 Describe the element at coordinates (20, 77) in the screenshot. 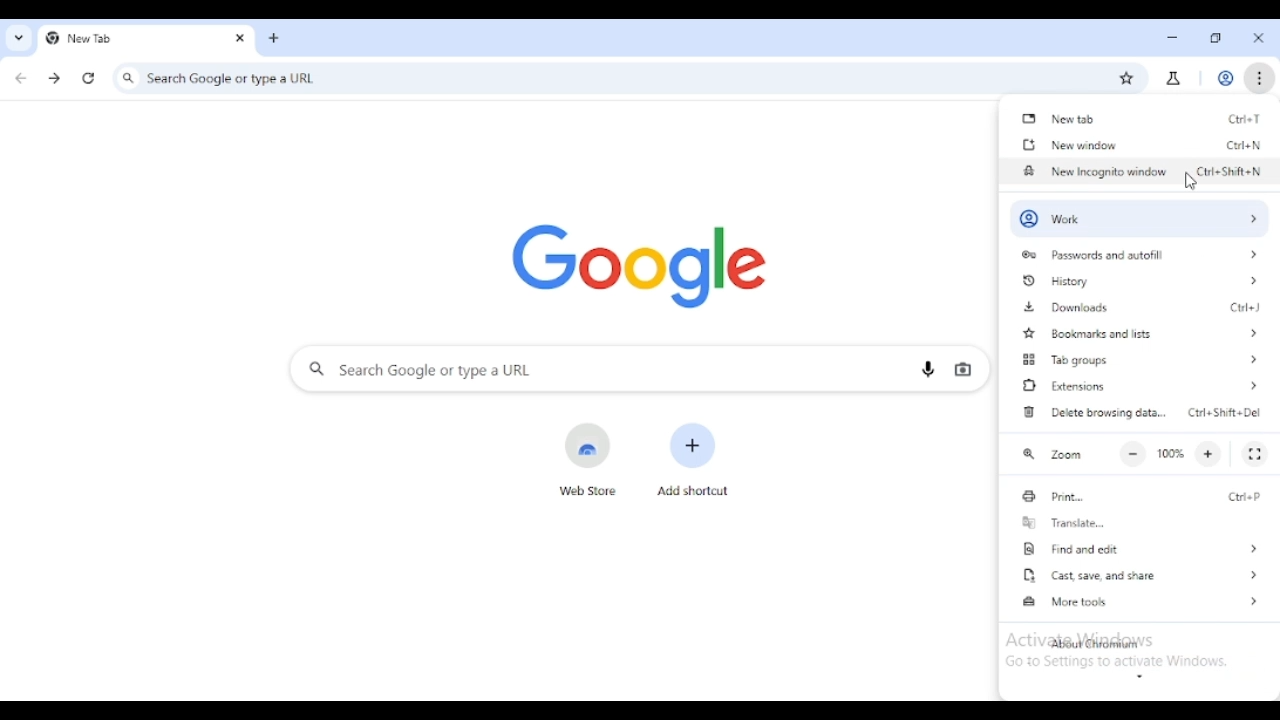

I see `click to go back` at that location.